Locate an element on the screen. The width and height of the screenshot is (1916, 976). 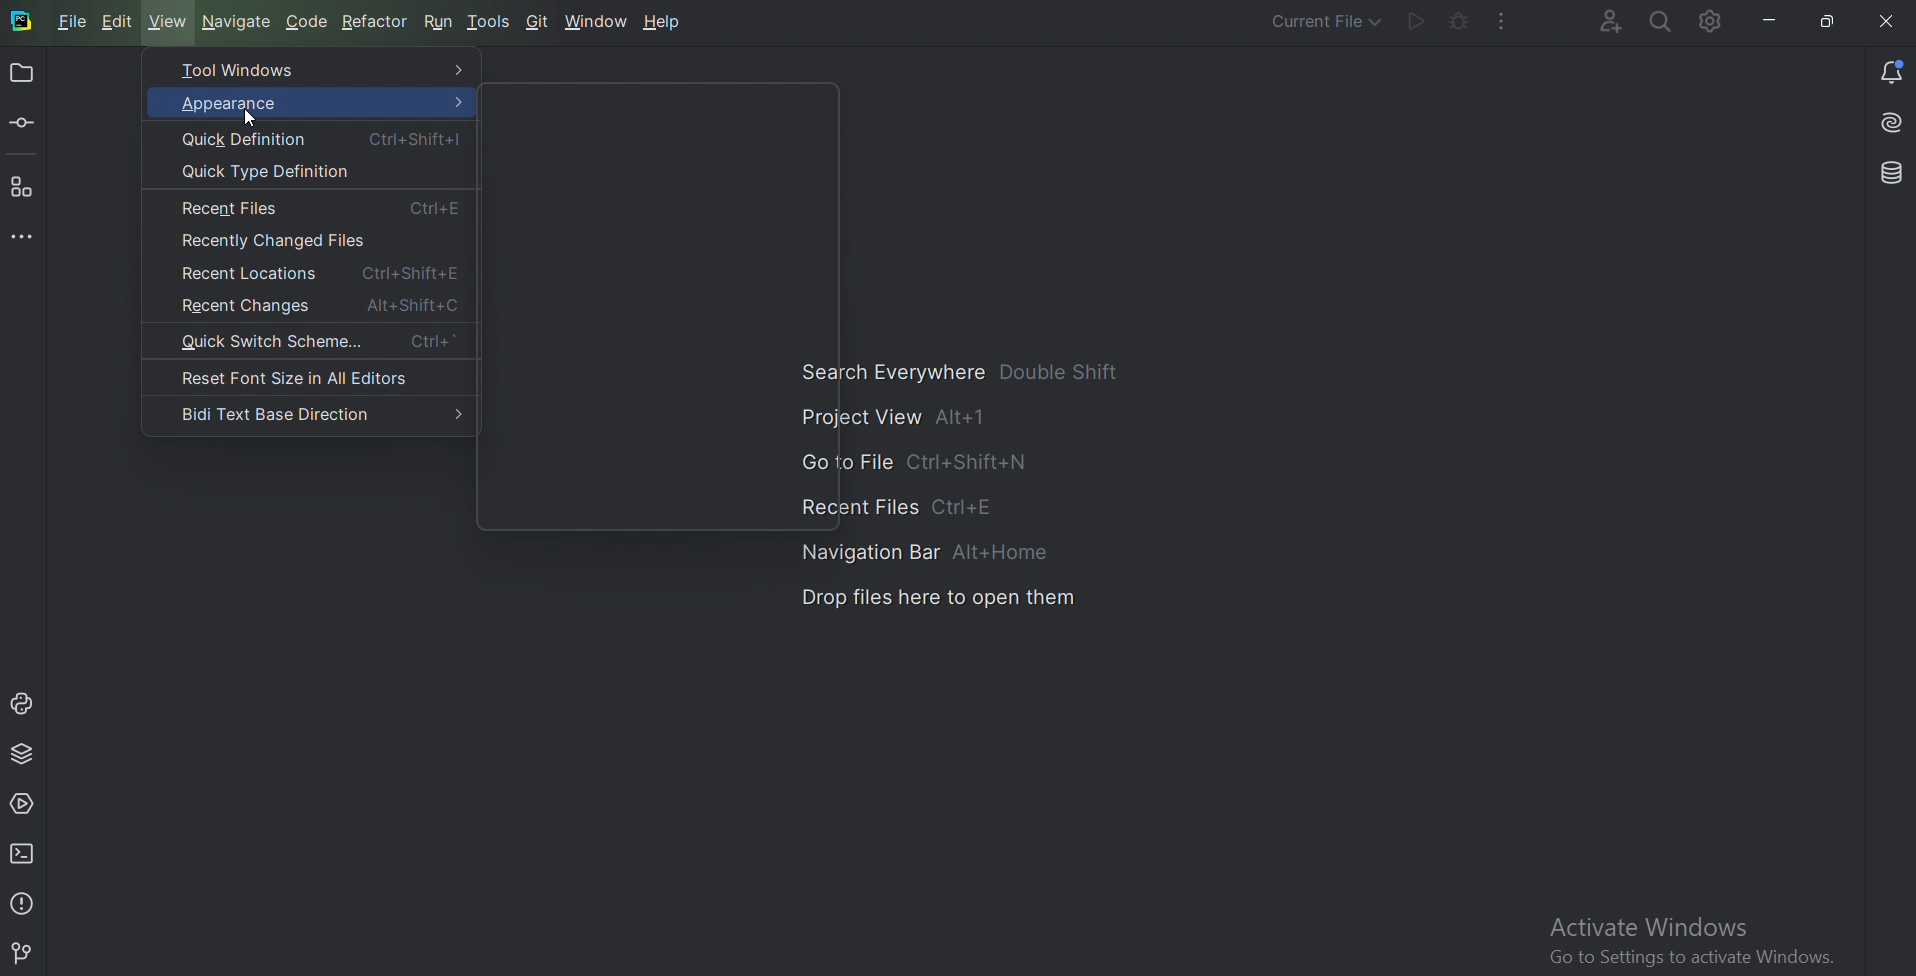
Navigation bar is located at coordinates (930, 550).